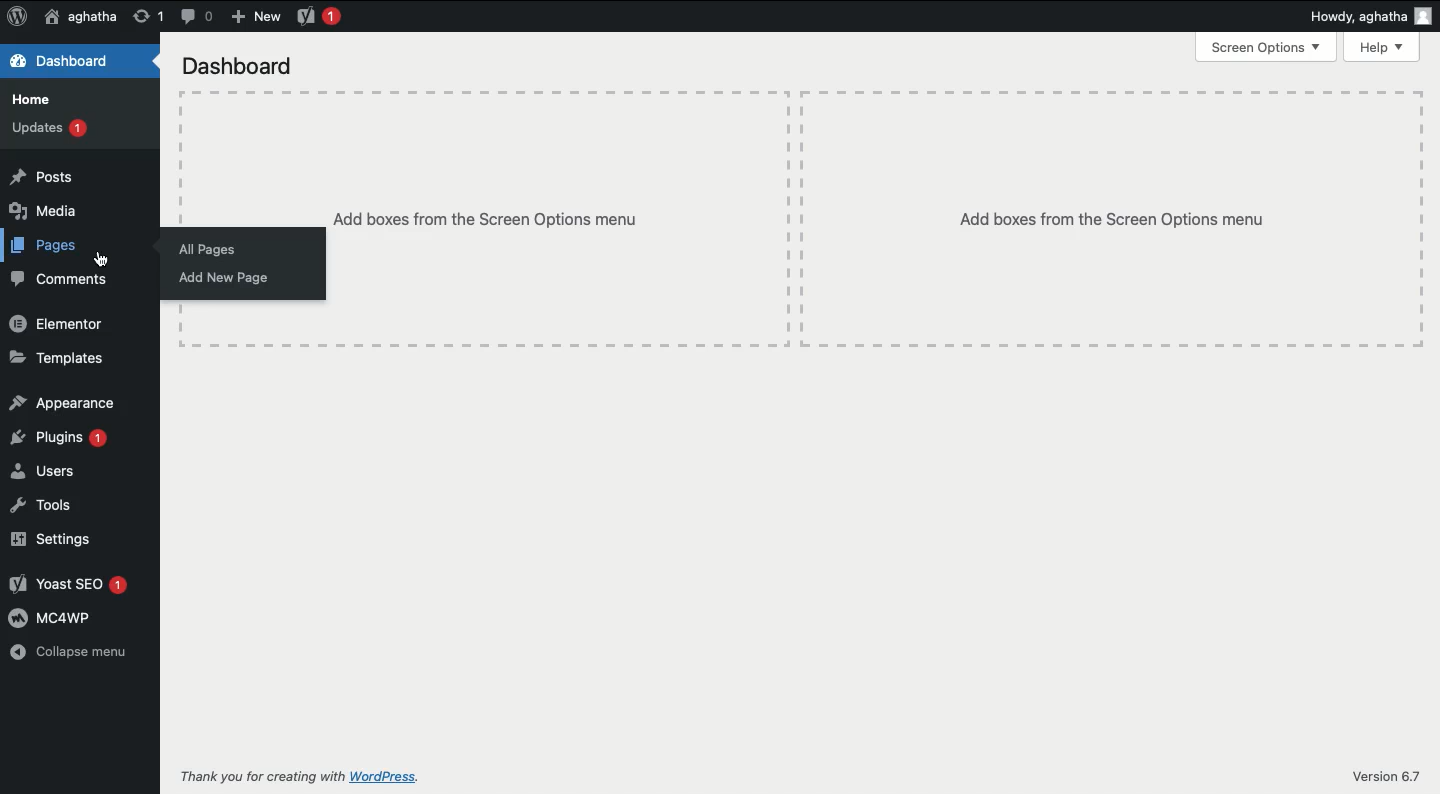 The image size is (1440, 794). What do you see at coordinates (31, 100) in the screenshot?
I see `Home` at bounding box center [31, 100].